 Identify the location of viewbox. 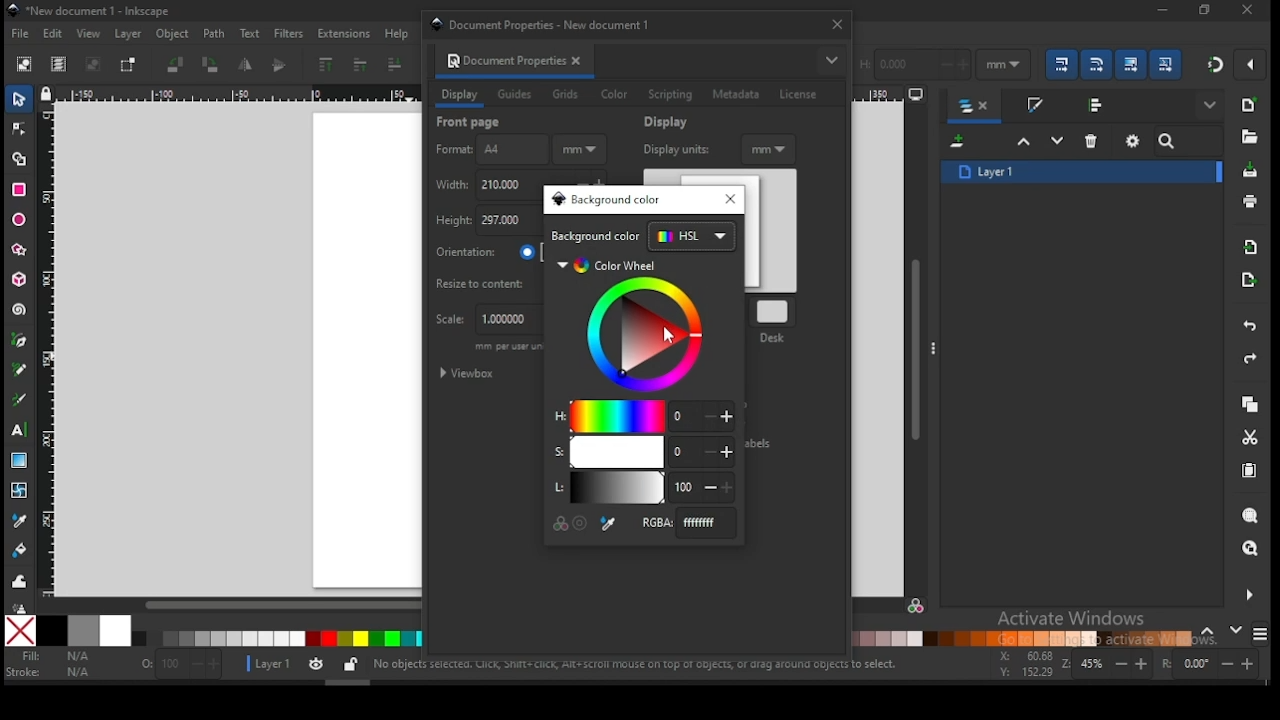
(469, 374).